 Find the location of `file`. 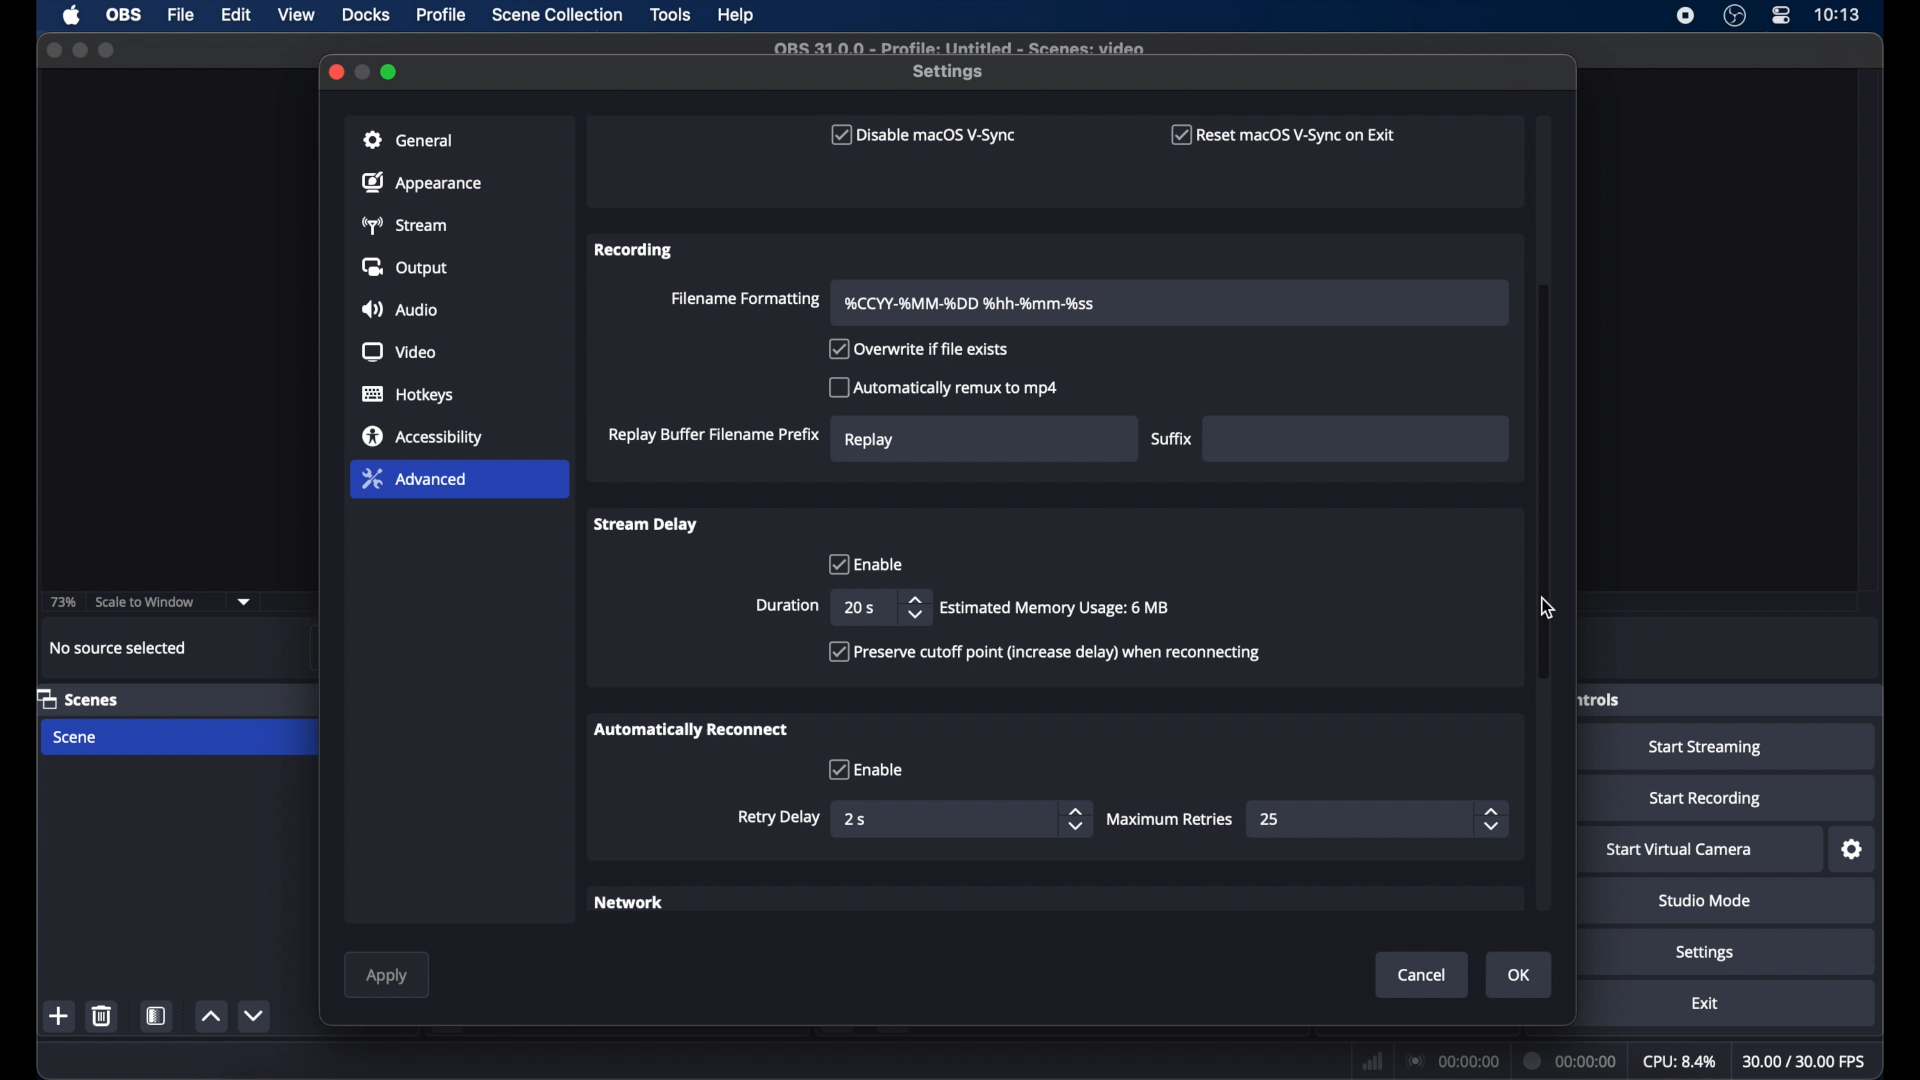

file is located at coordinates (181, 16).